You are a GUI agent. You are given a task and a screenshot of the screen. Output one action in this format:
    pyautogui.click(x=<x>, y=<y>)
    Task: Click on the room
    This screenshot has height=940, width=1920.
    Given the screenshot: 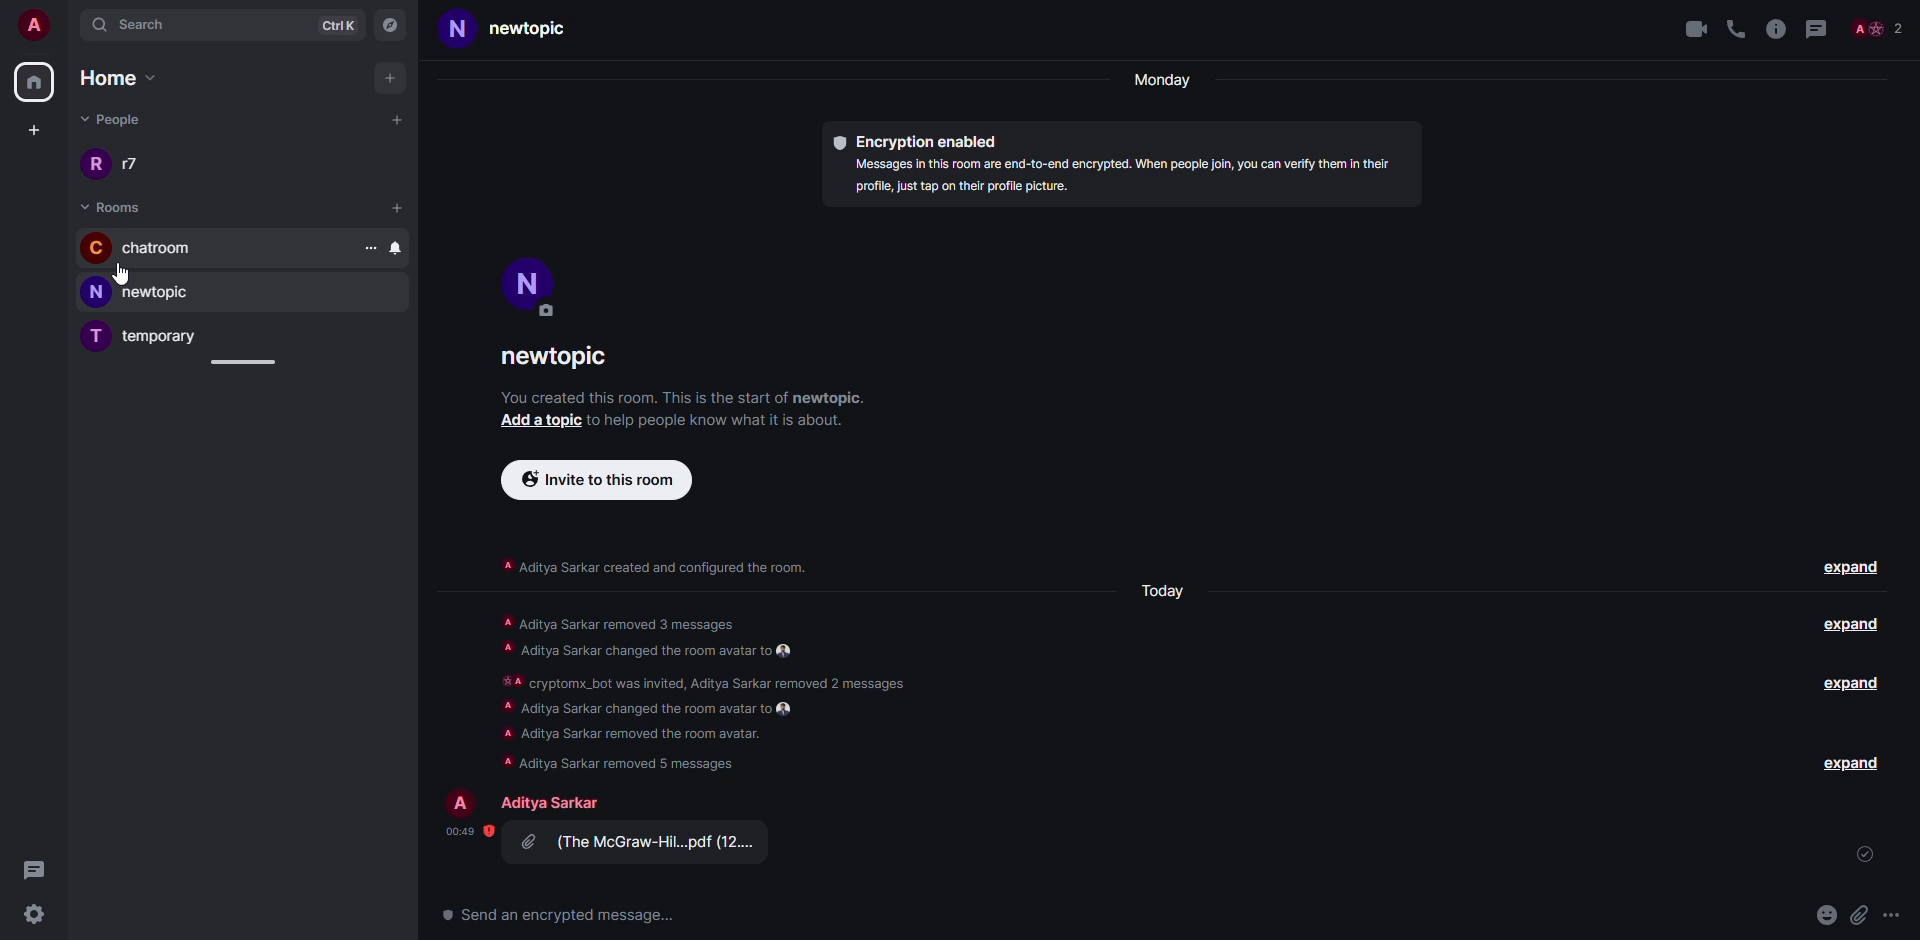 What is the action you would take?
    pyautogui.click(x=556, y=356)
    